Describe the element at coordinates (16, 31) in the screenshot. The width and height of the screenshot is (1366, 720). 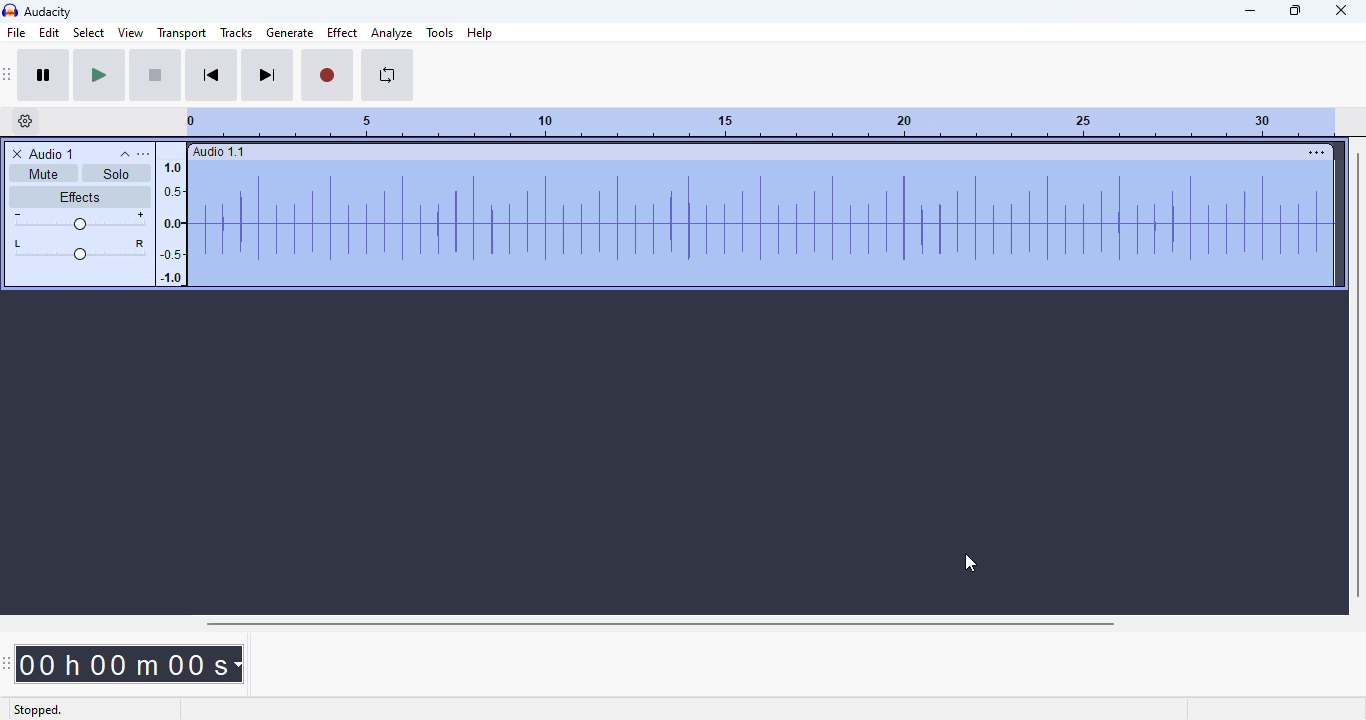
I see `file` at that location.